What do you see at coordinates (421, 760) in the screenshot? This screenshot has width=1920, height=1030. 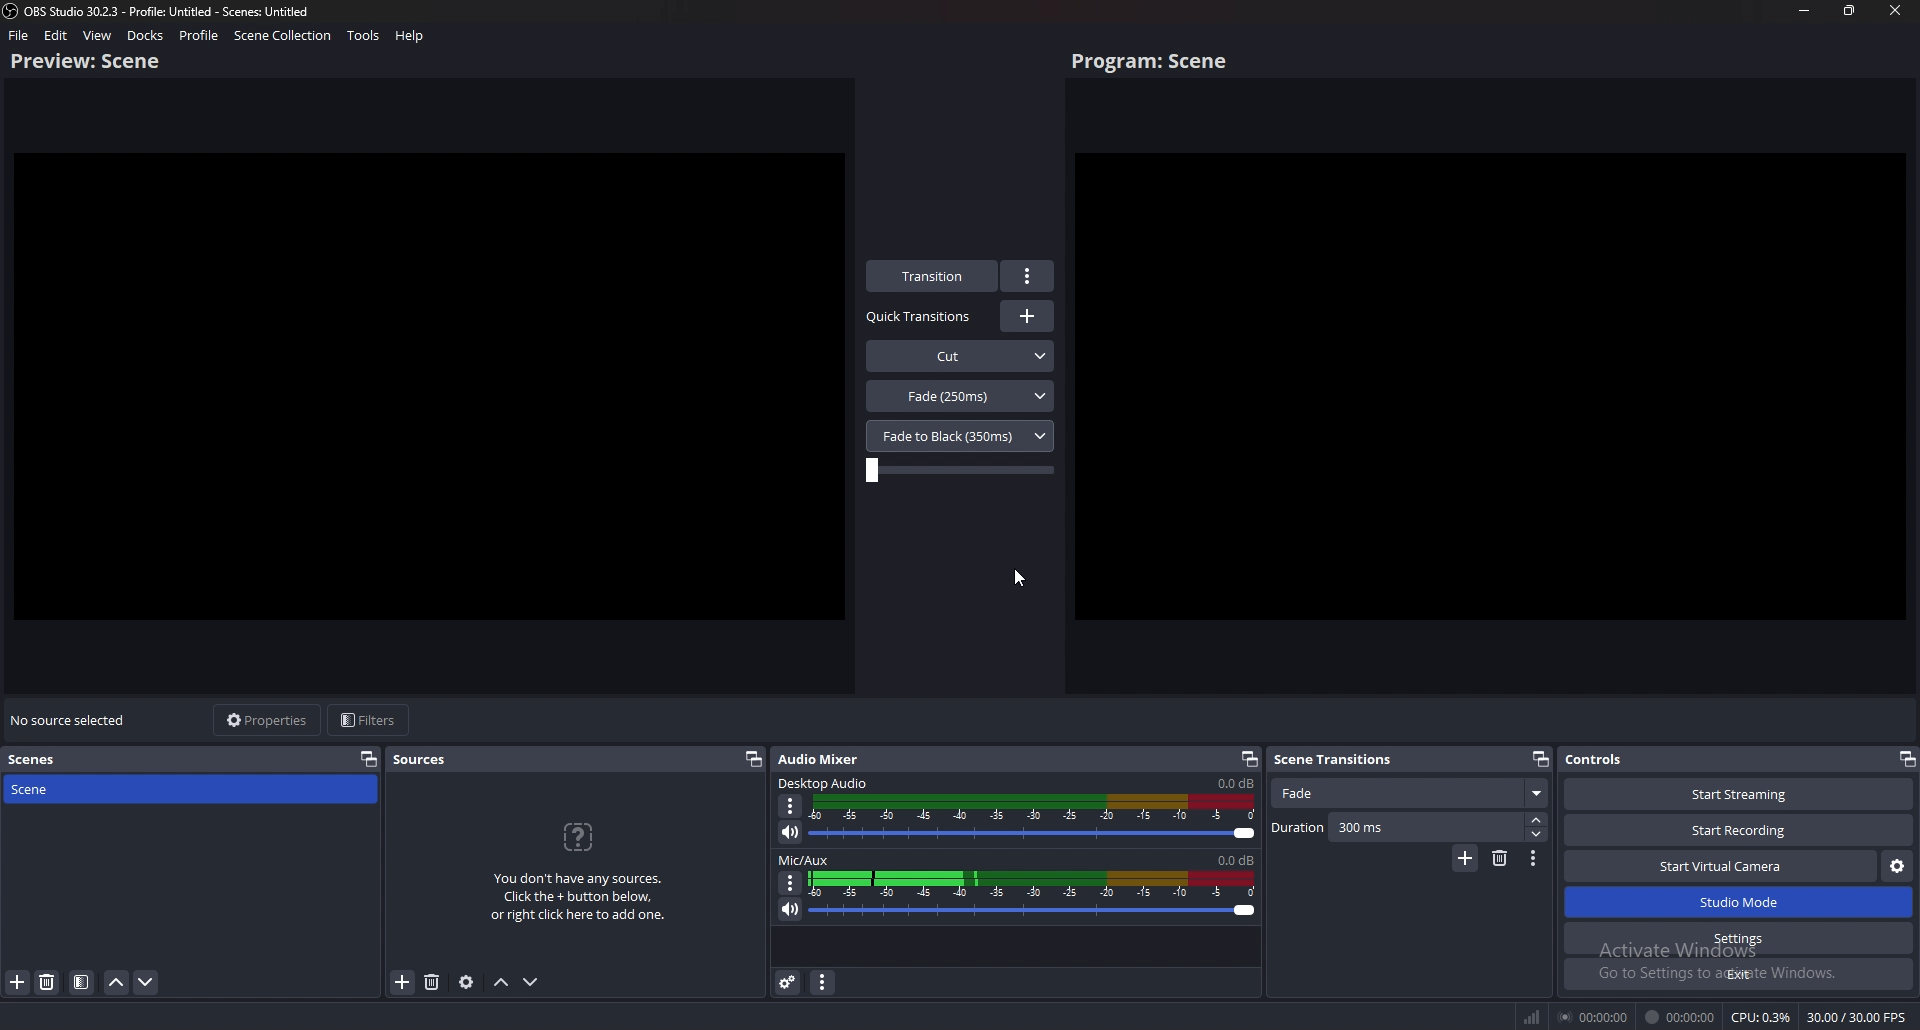 I see `sources` at bounding box center [421, 760].